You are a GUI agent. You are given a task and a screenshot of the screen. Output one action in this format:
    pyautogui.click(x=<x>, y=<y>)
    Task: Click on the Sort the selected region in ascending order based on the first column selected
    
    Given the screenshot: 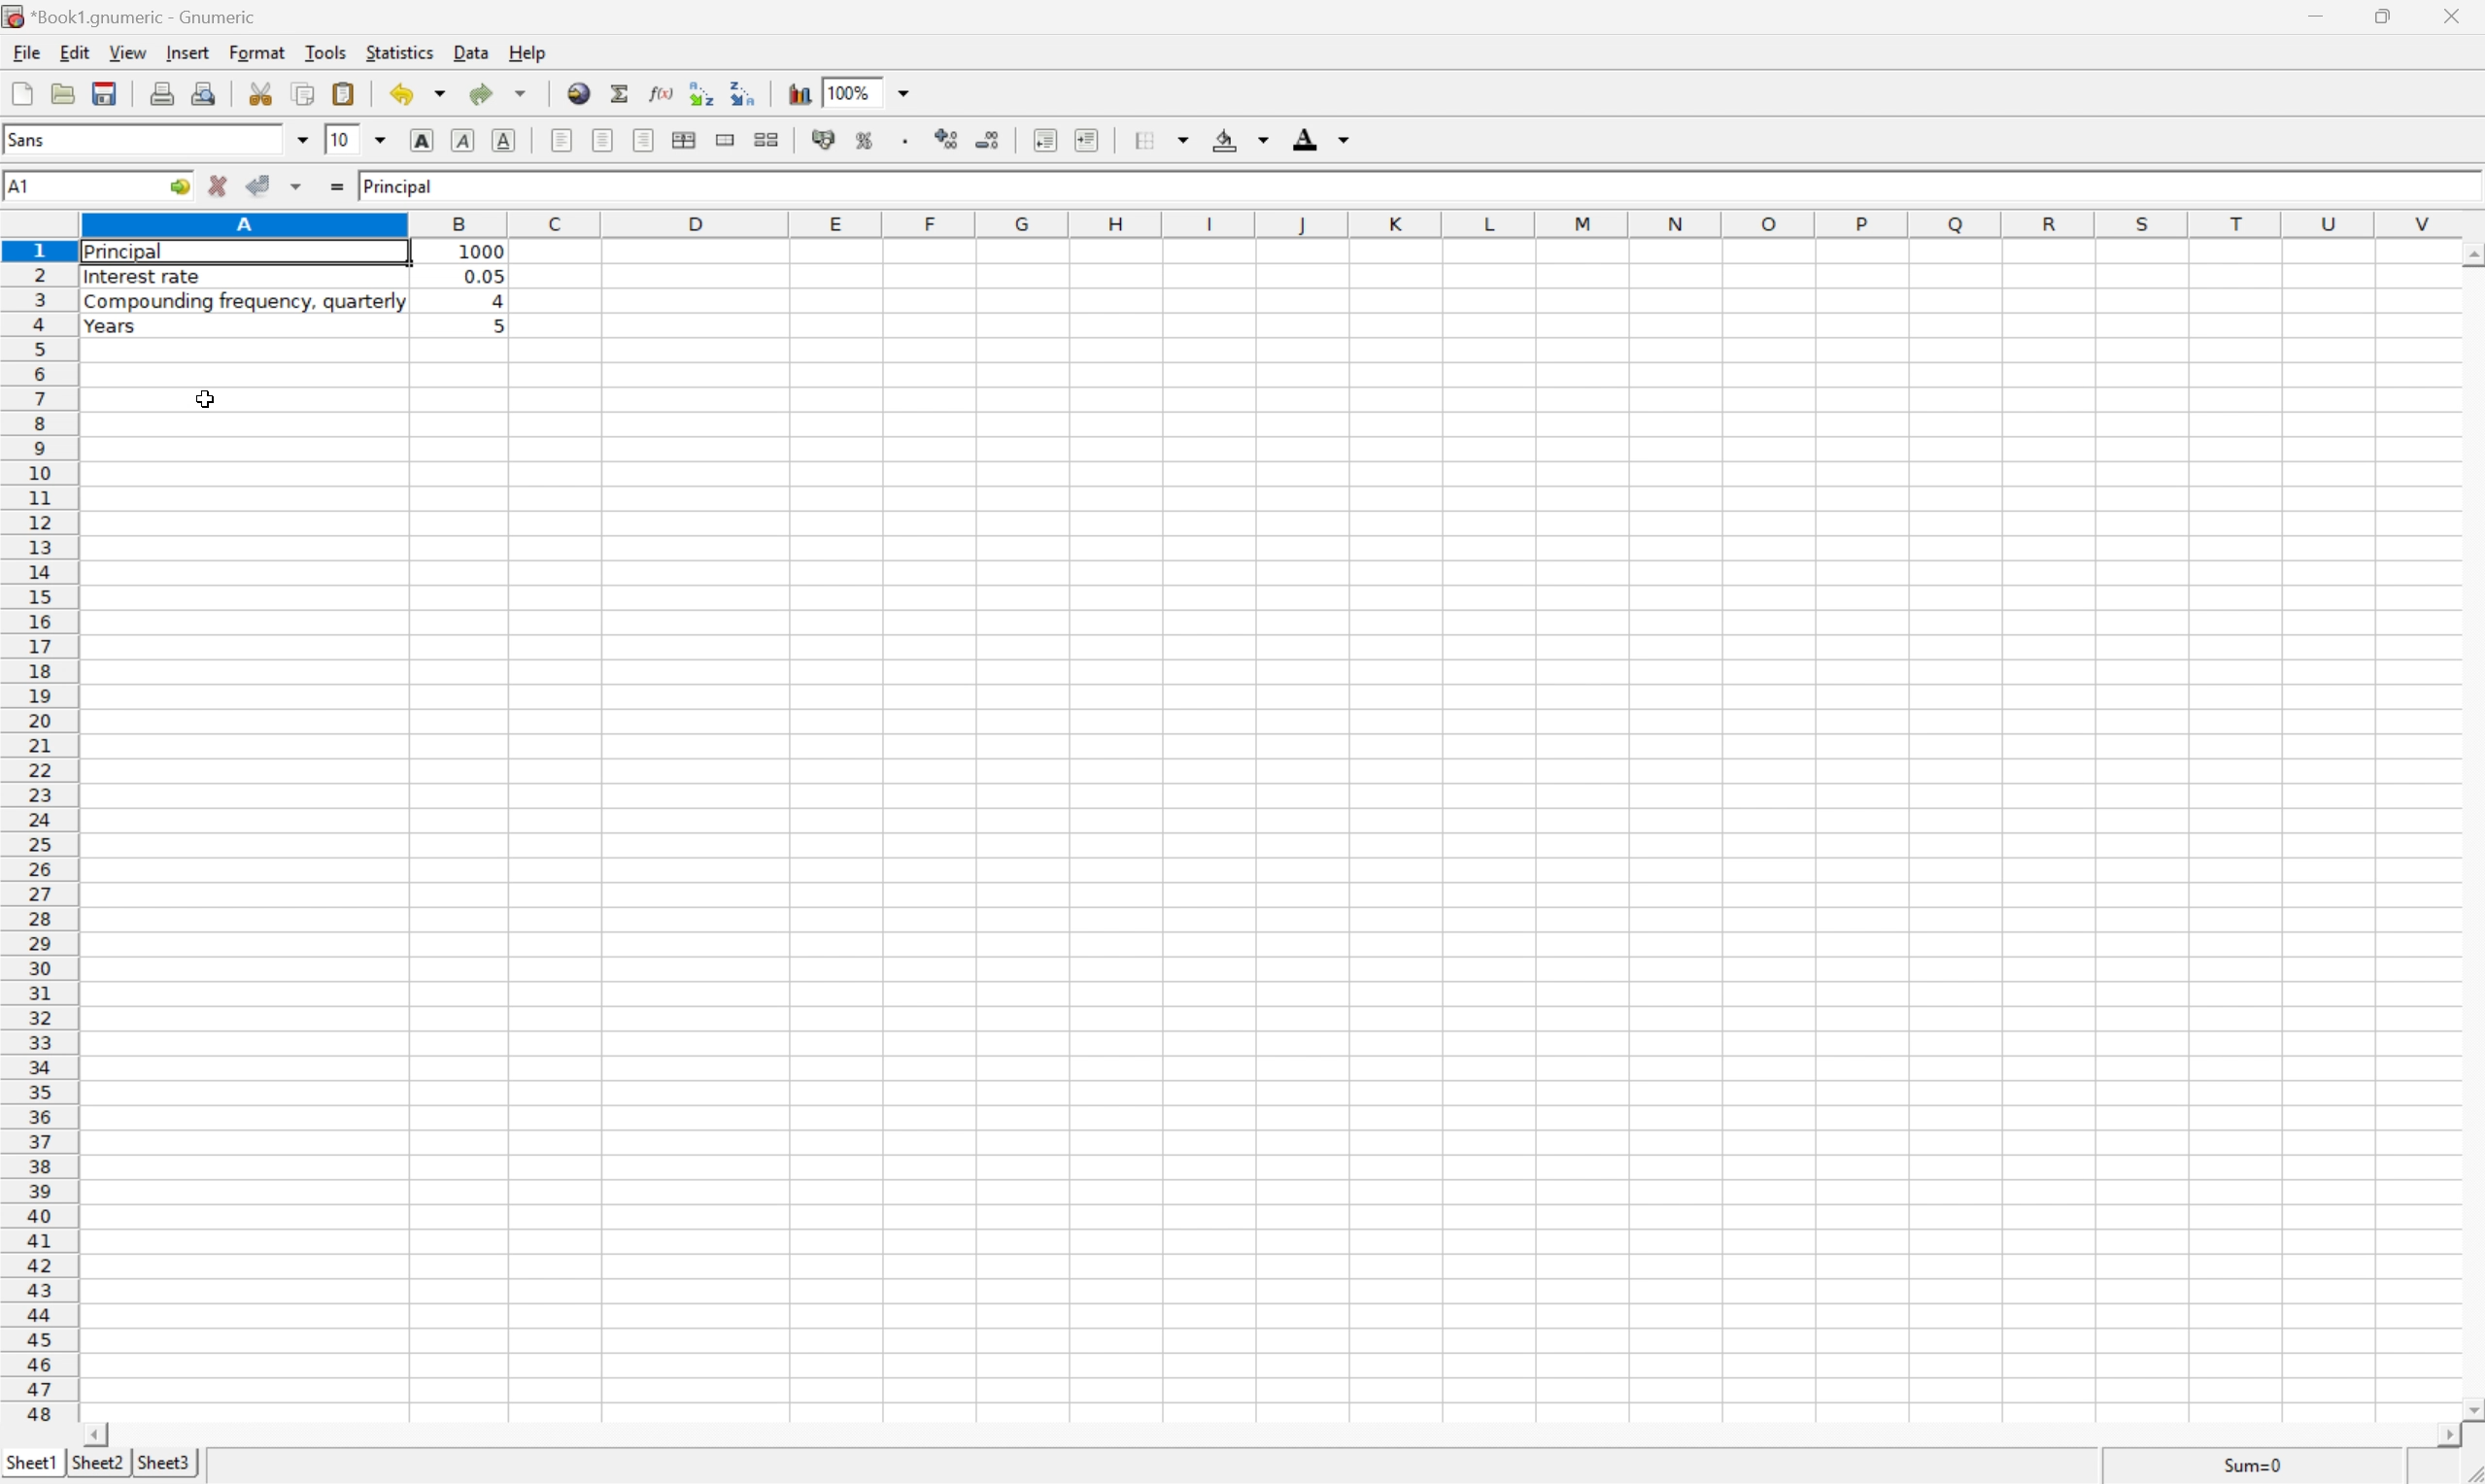 What is the action you would take?
    pyautogui.click(x=704, y=91)
    